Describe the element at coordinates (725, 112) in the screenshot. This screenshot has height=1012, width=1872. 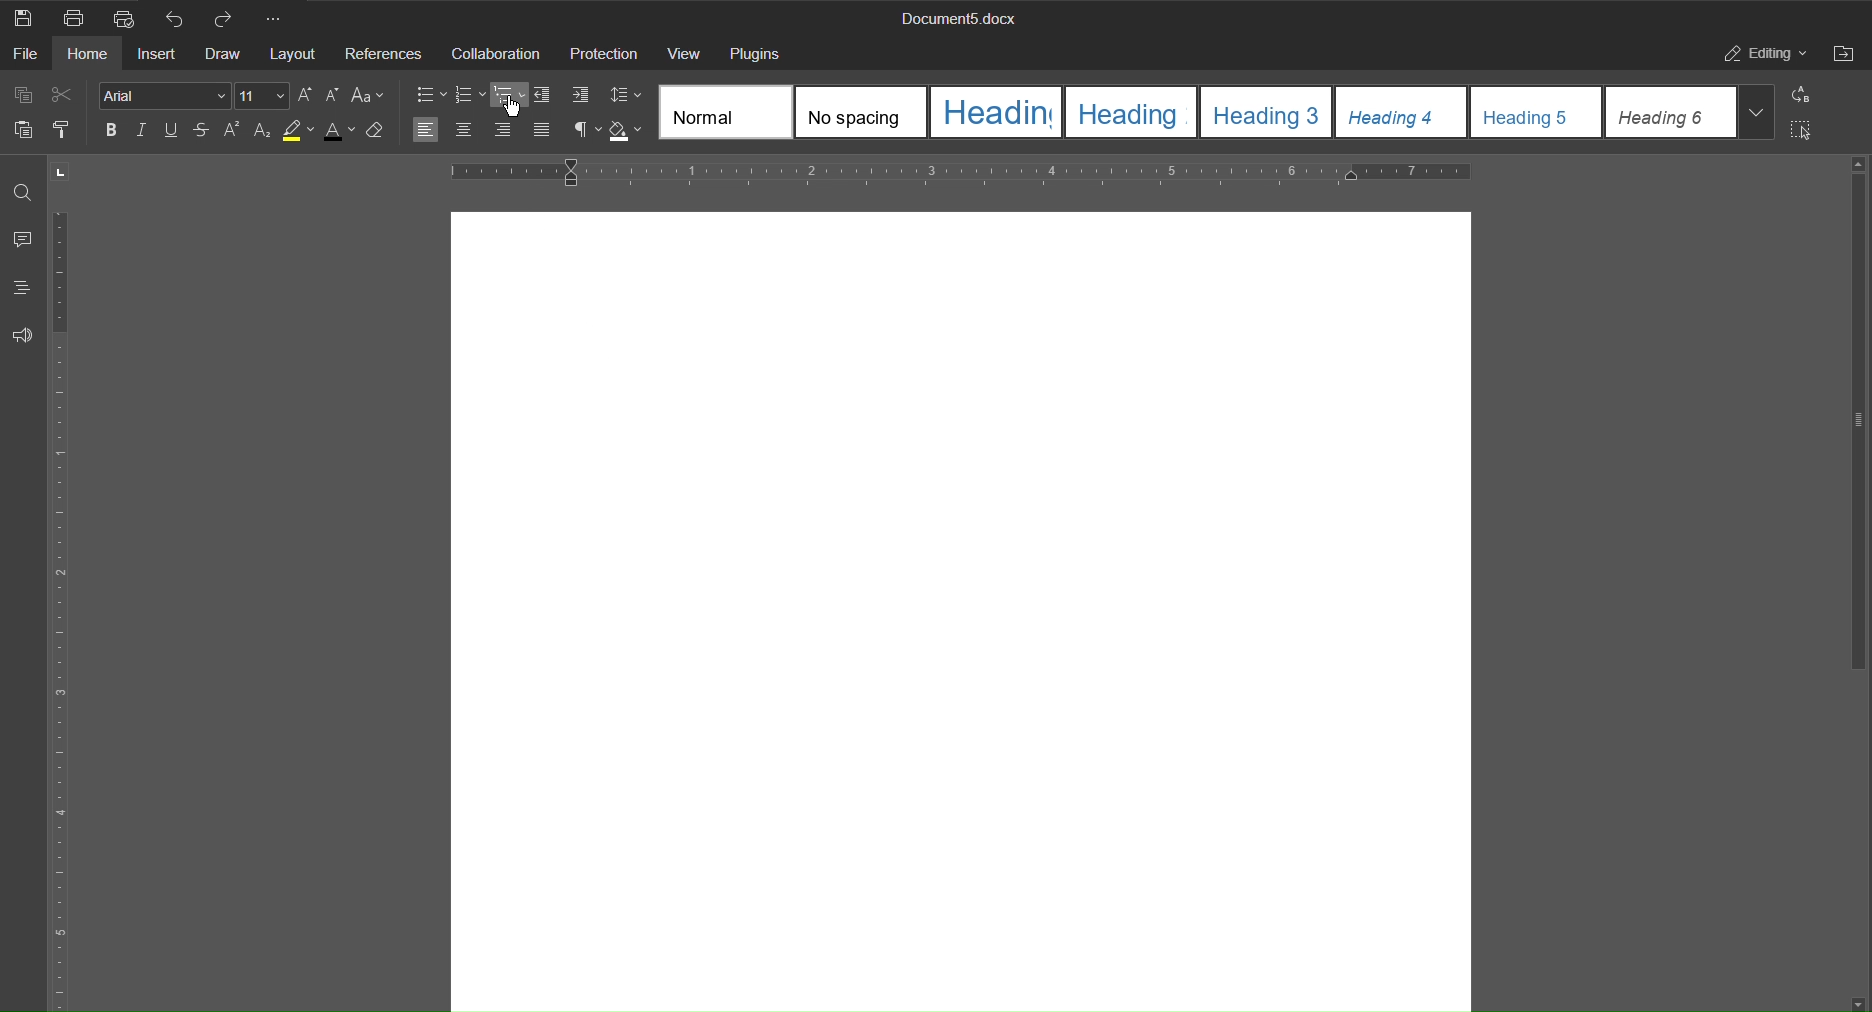
I see `Normal` at that location.